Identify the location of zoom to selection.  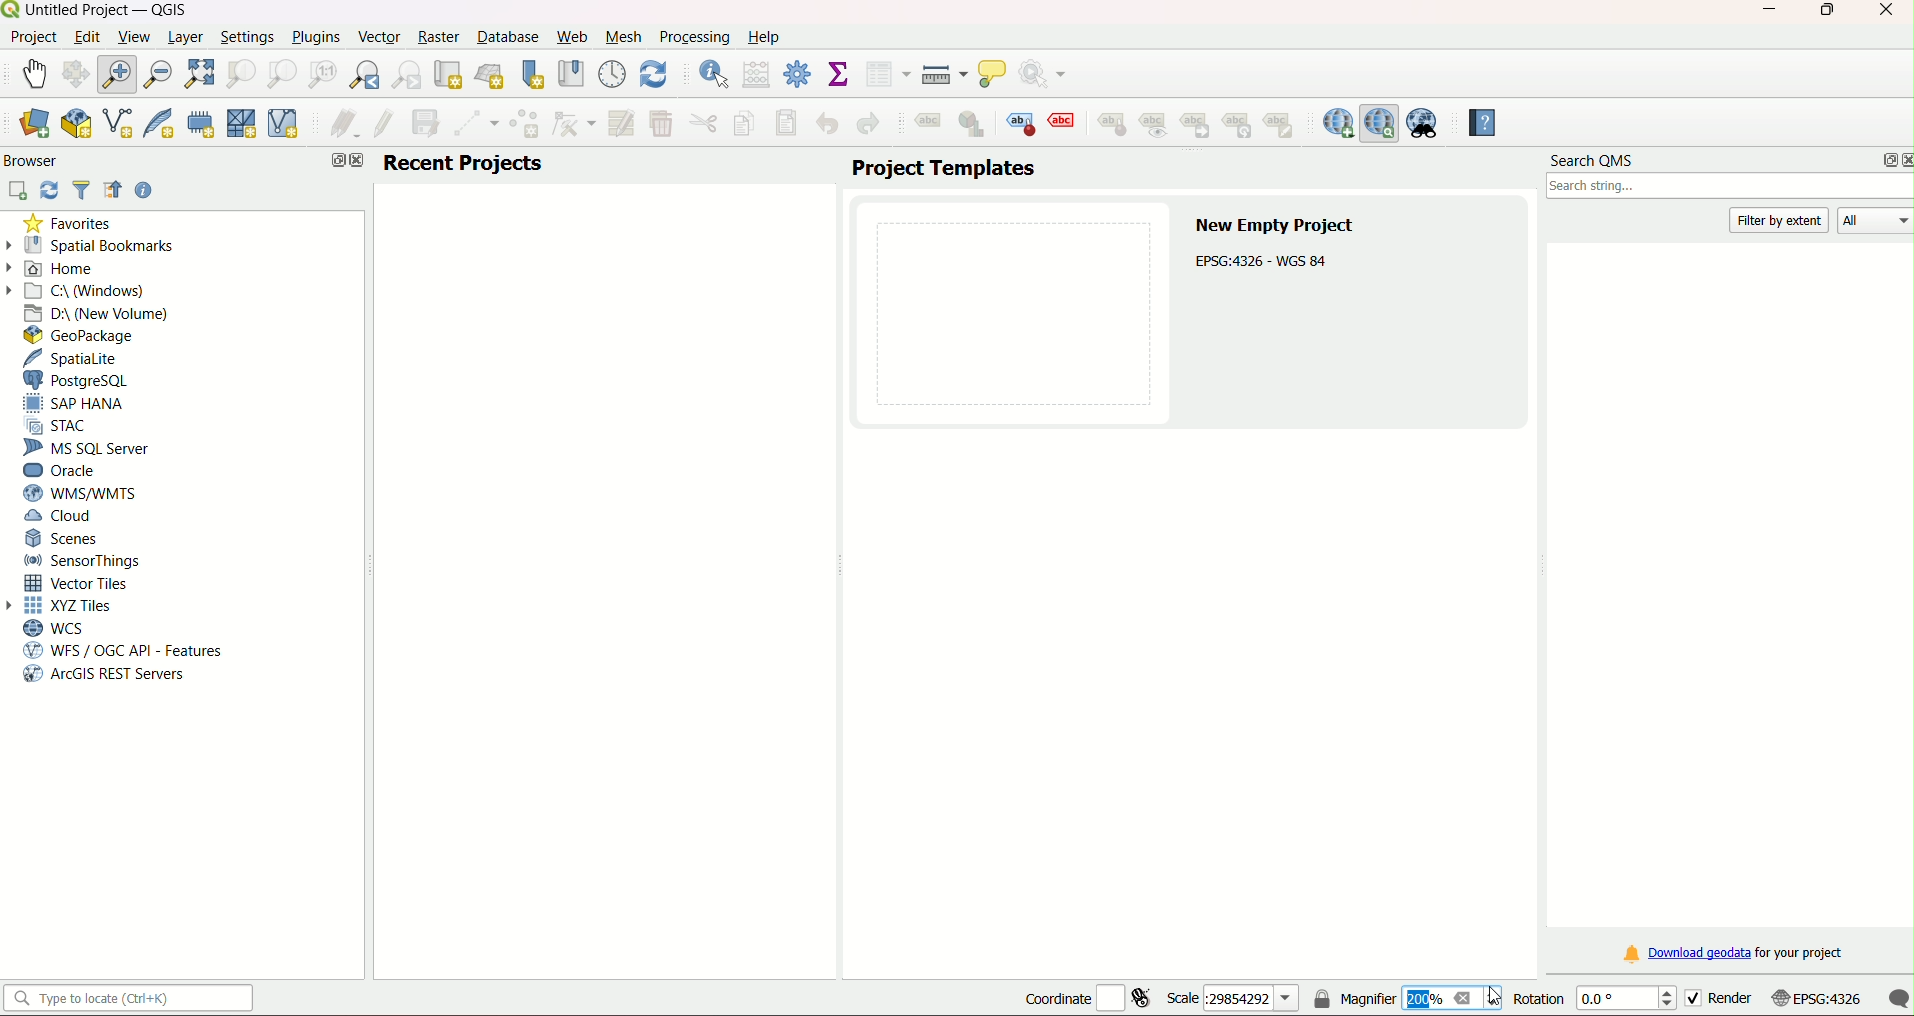
(242, 73).